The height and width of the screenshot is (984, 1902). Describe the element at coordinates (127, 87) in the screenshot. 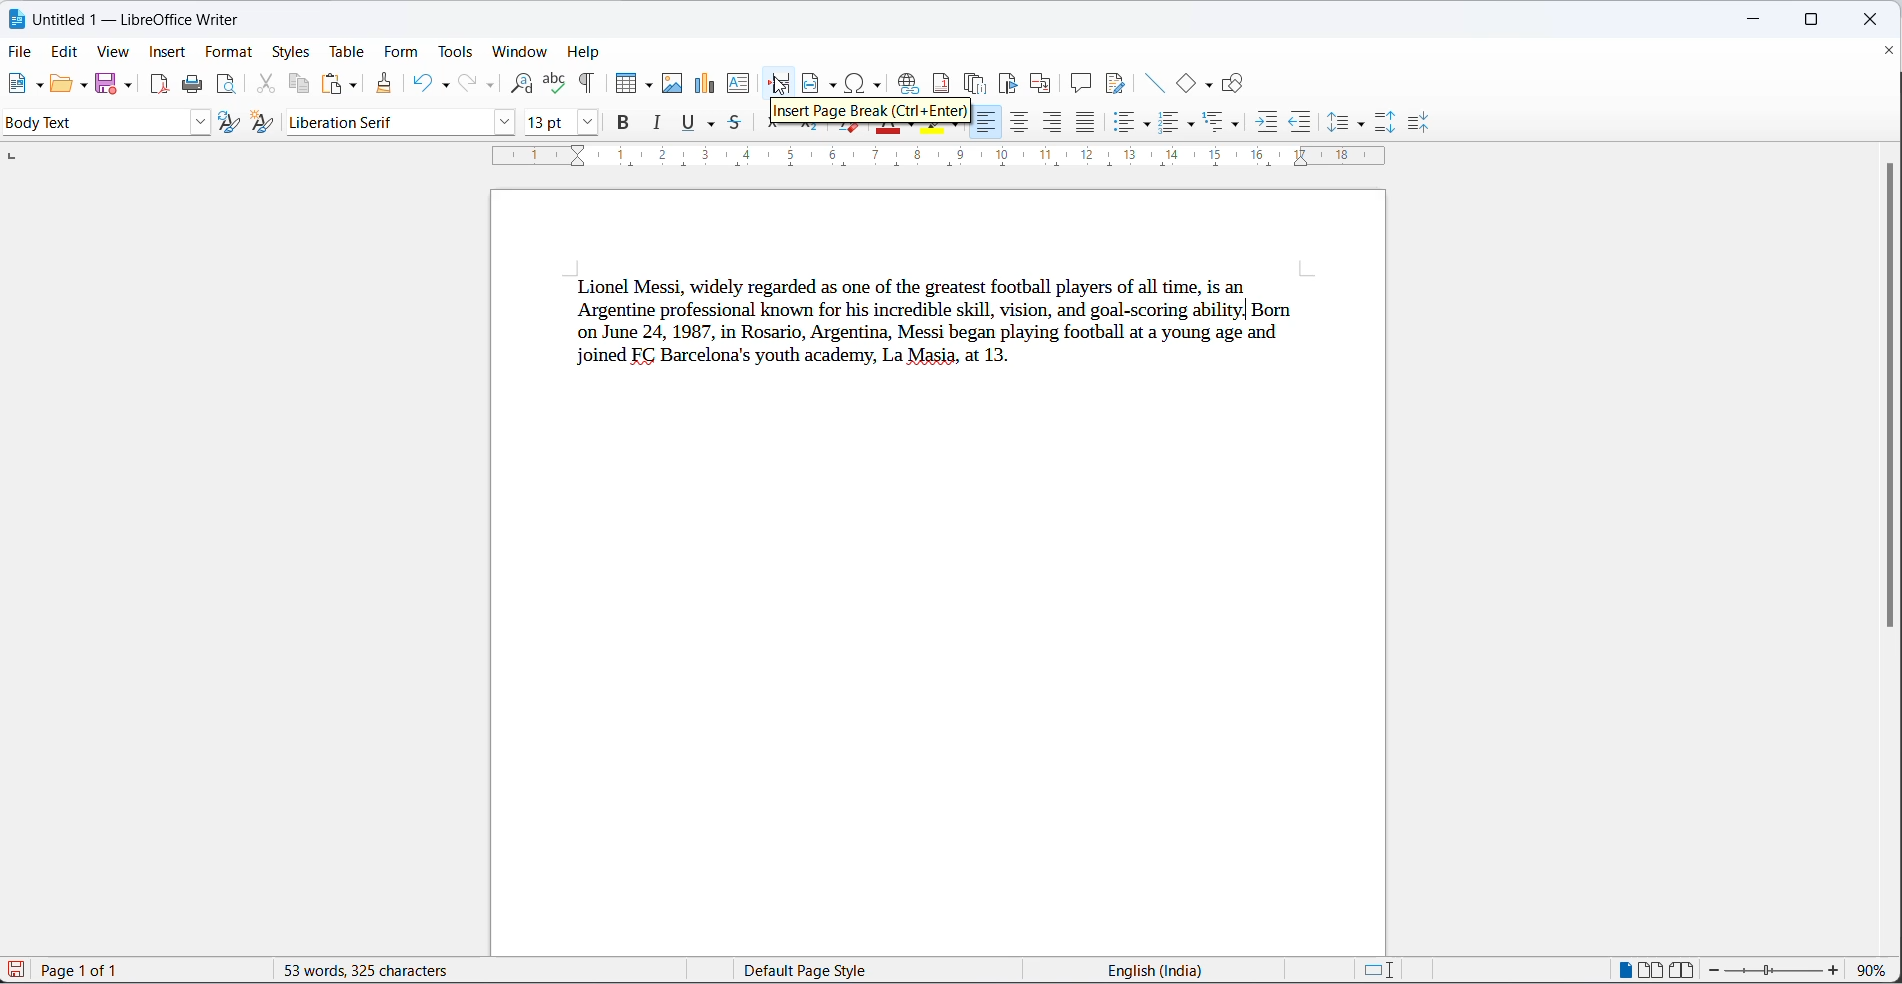

I see `save options` at that location.